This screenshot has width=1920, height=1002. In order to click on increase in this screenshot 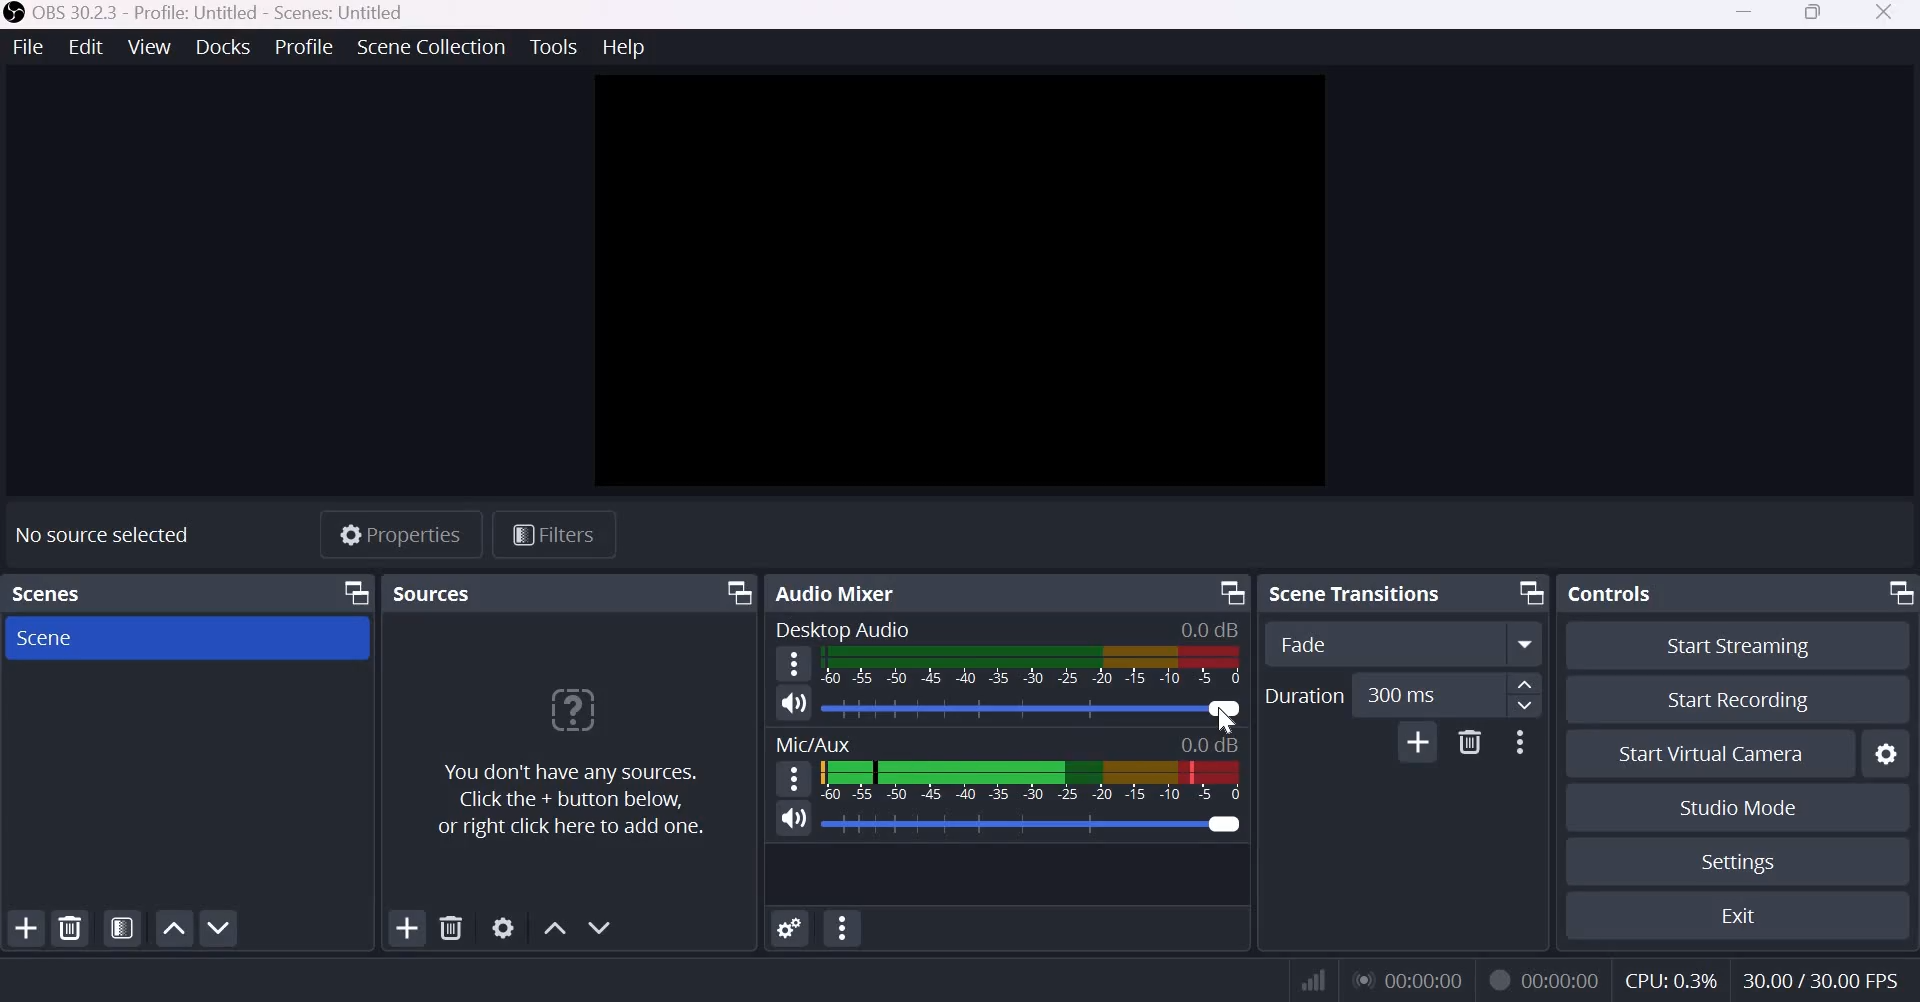, I will do `click(1526, 686)`.